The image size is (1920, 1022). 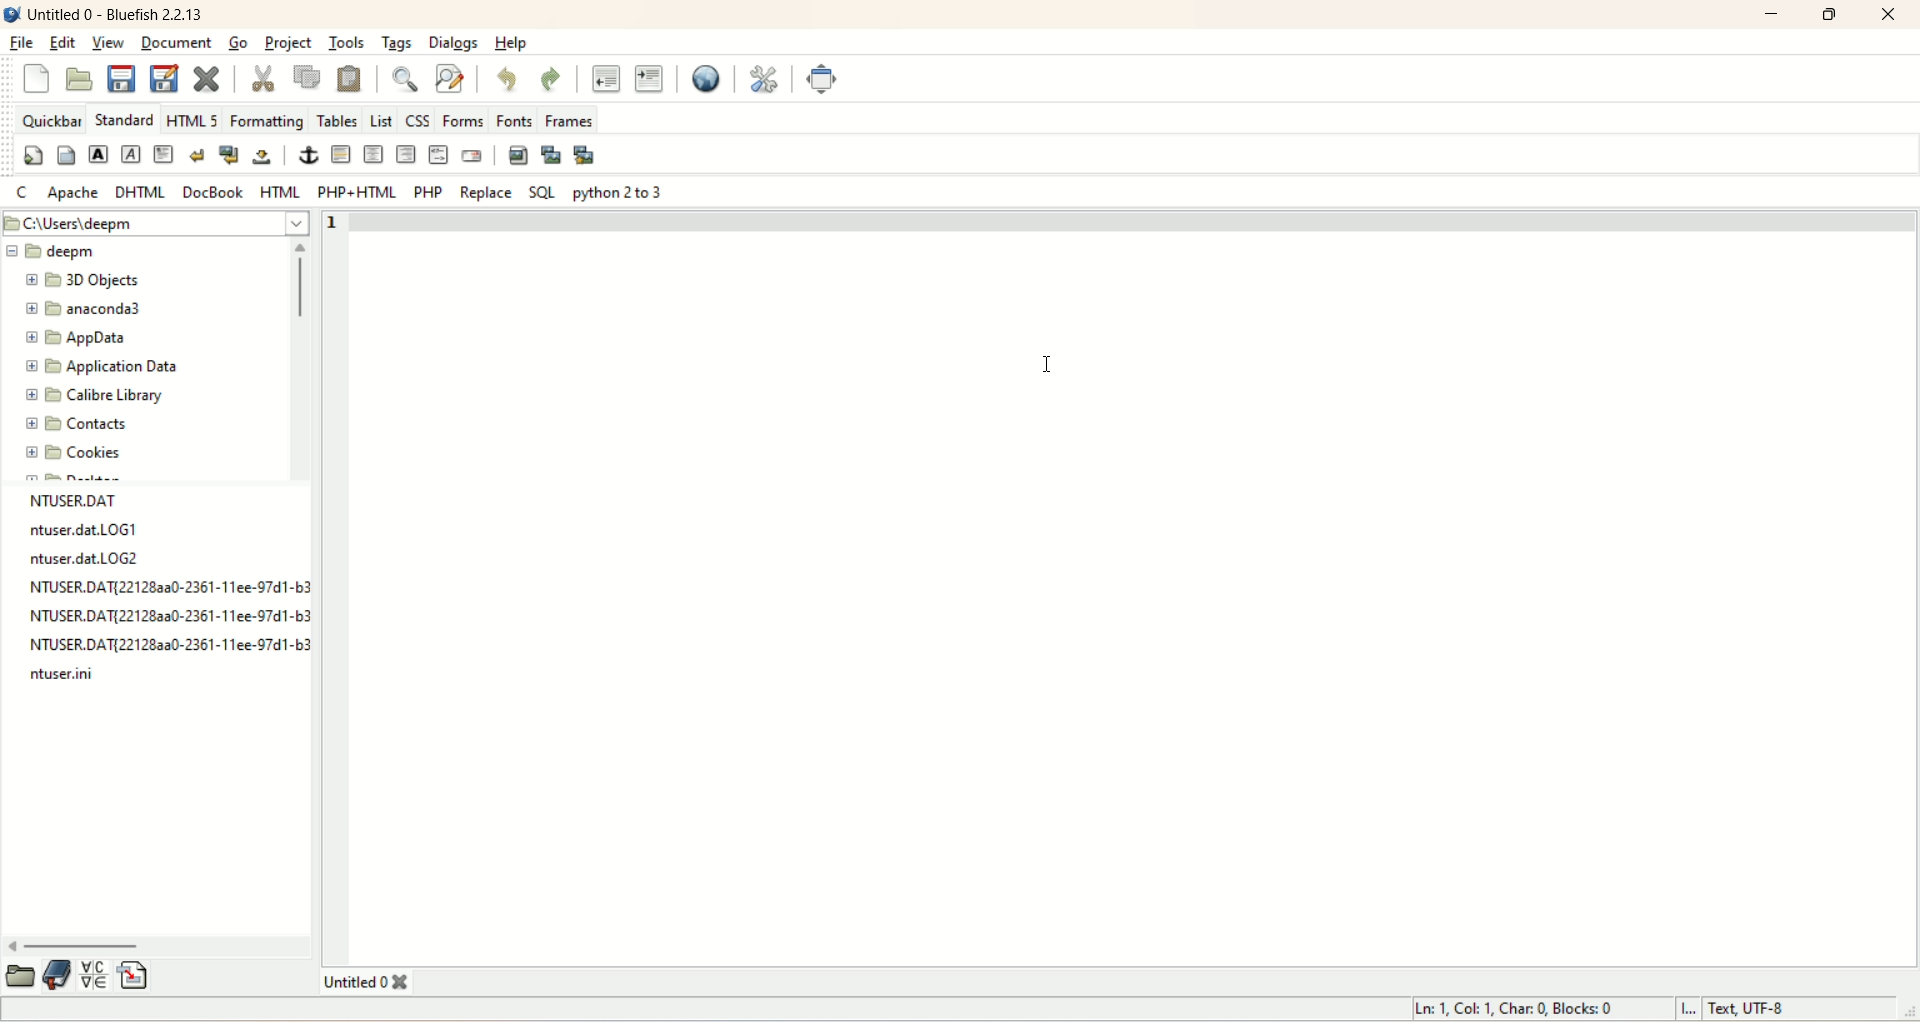 I want to click on strong, so click(x=100, y=156).